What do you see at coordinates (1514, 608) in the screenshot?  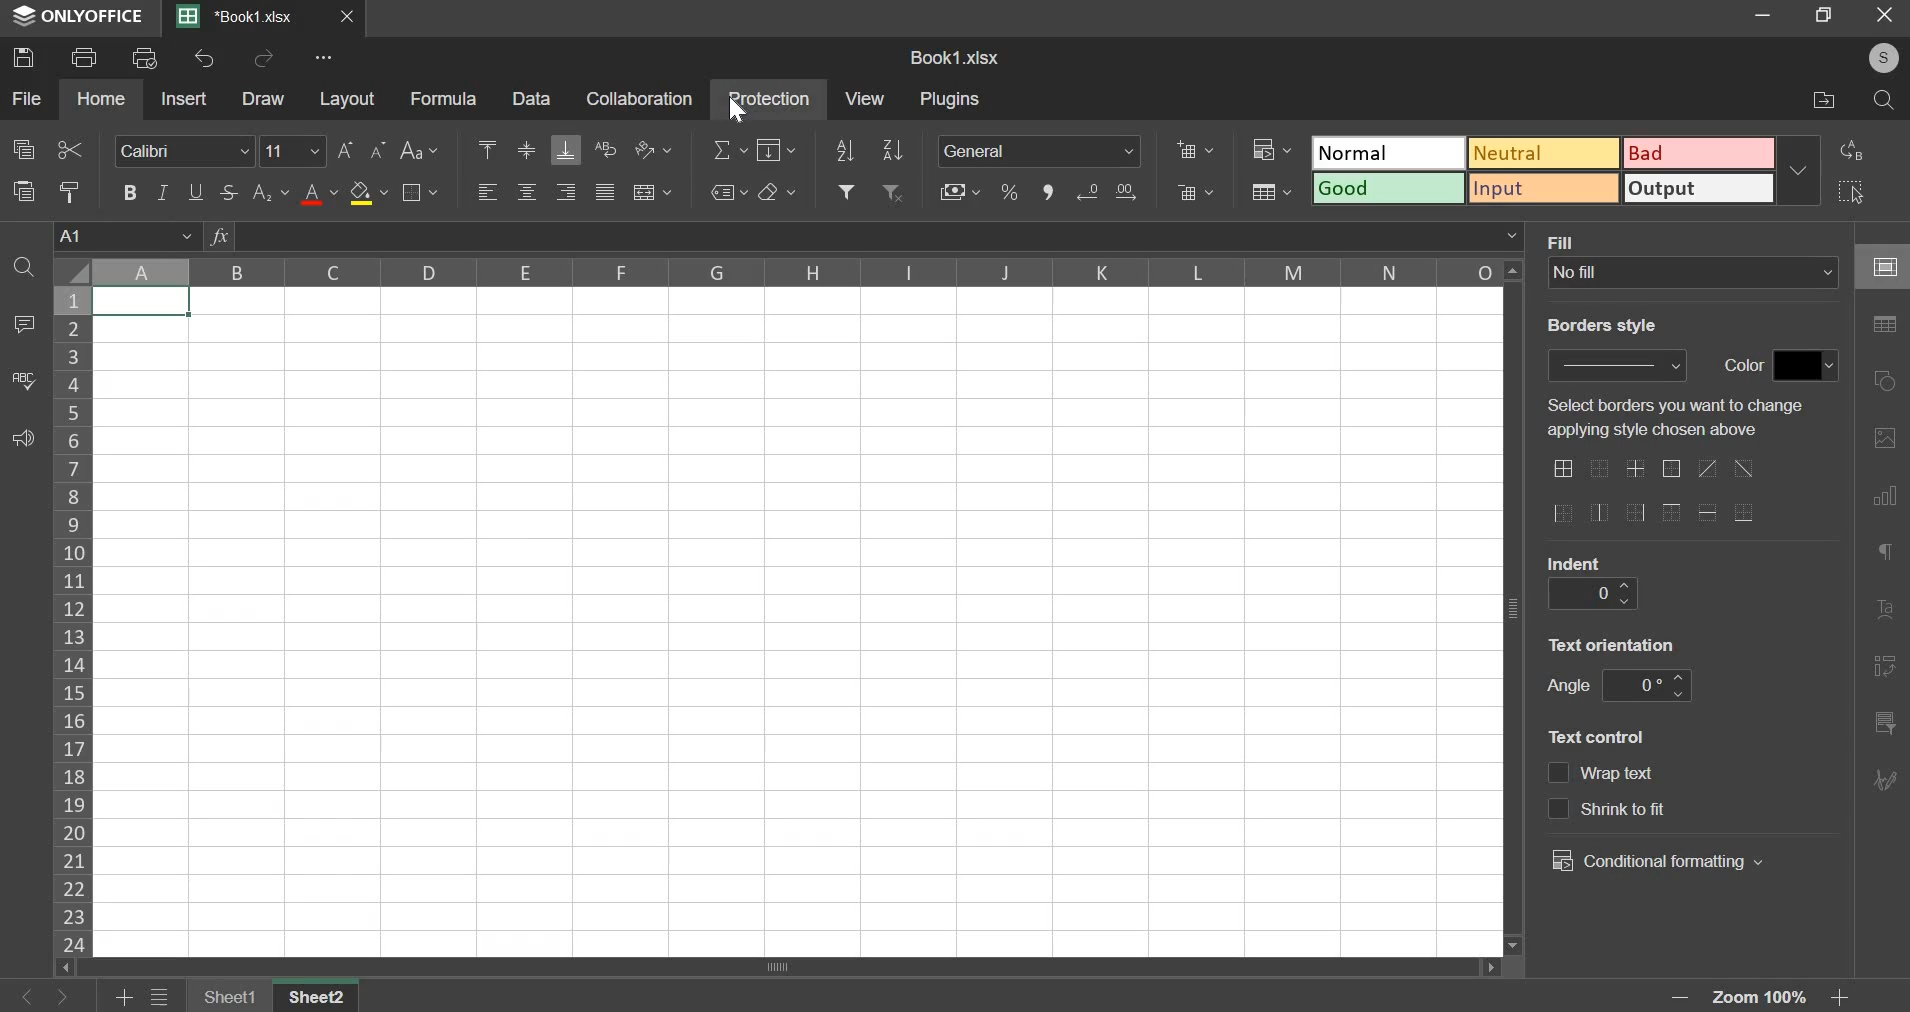 I see `Scroll bar` at bounding box center [1514, 608].